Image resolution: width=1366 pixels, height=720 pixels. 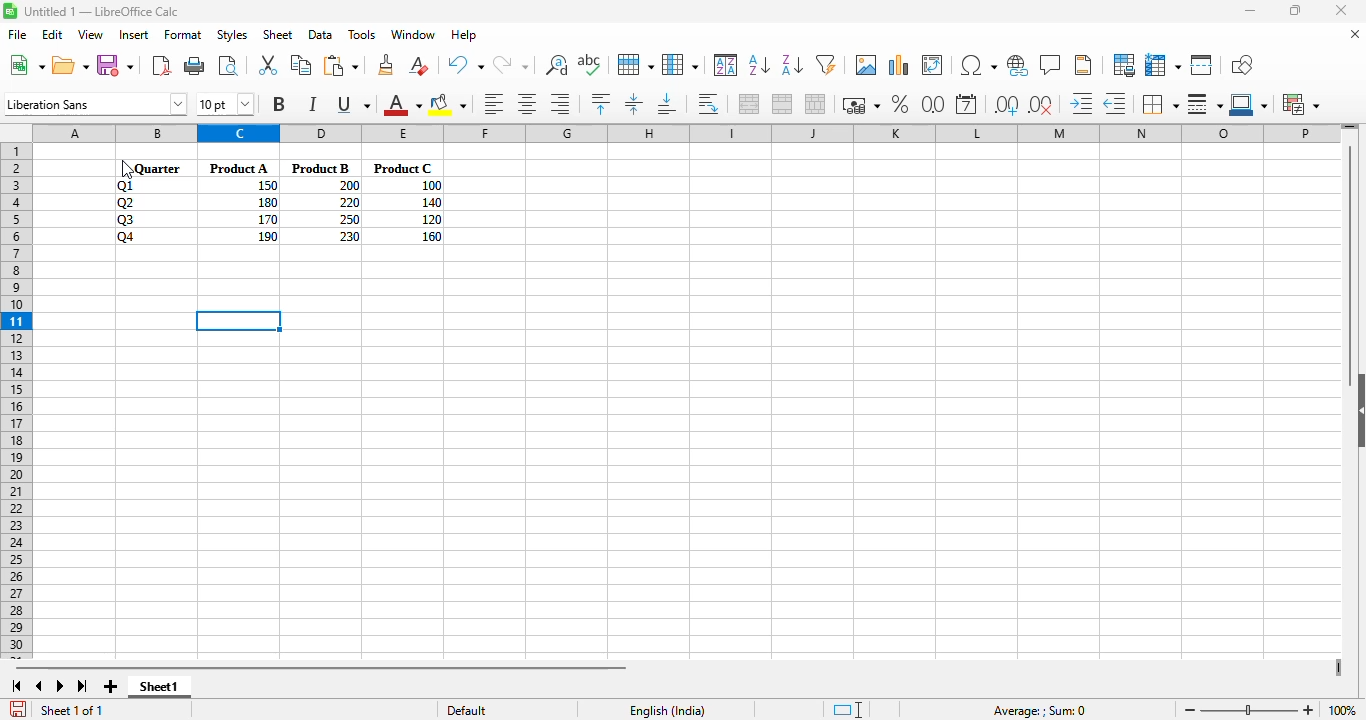 What do you see at coordinates (430, 219) in the screenshot?
I see `120` at bounding box center [430, 219].